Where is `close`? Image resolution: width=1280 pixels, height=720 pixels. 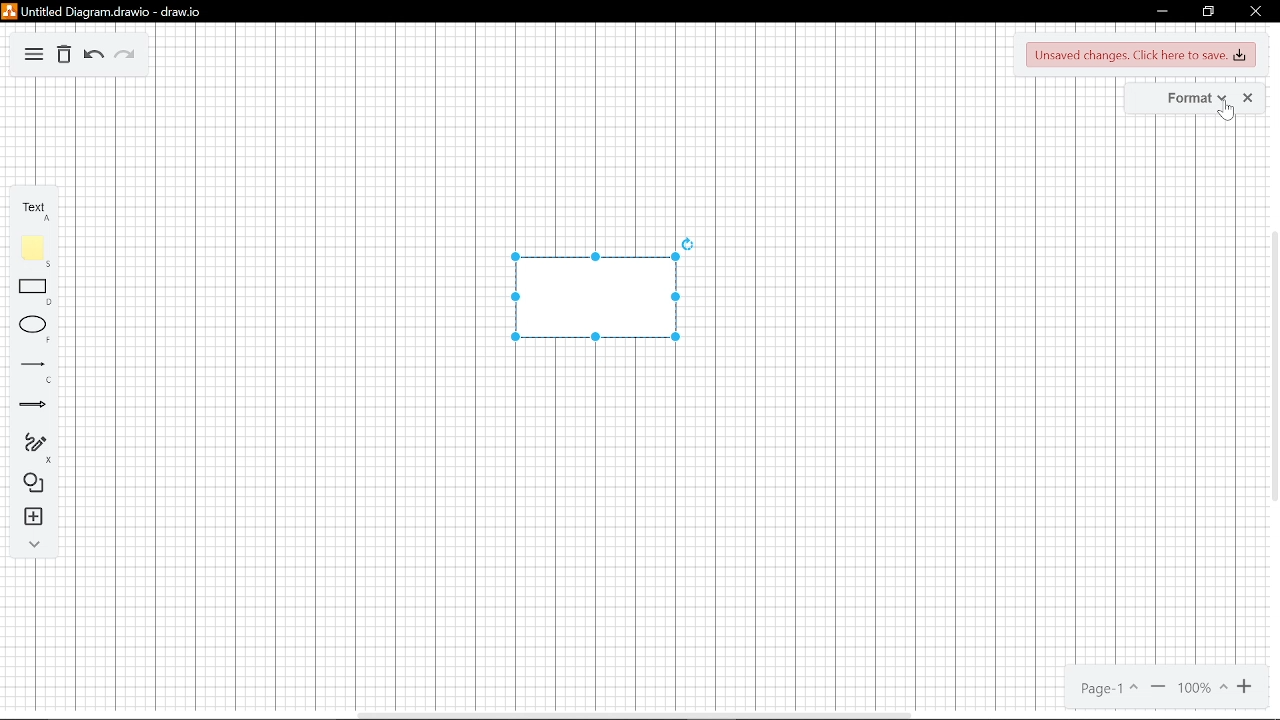 close is located at coordinates (1247, 98).